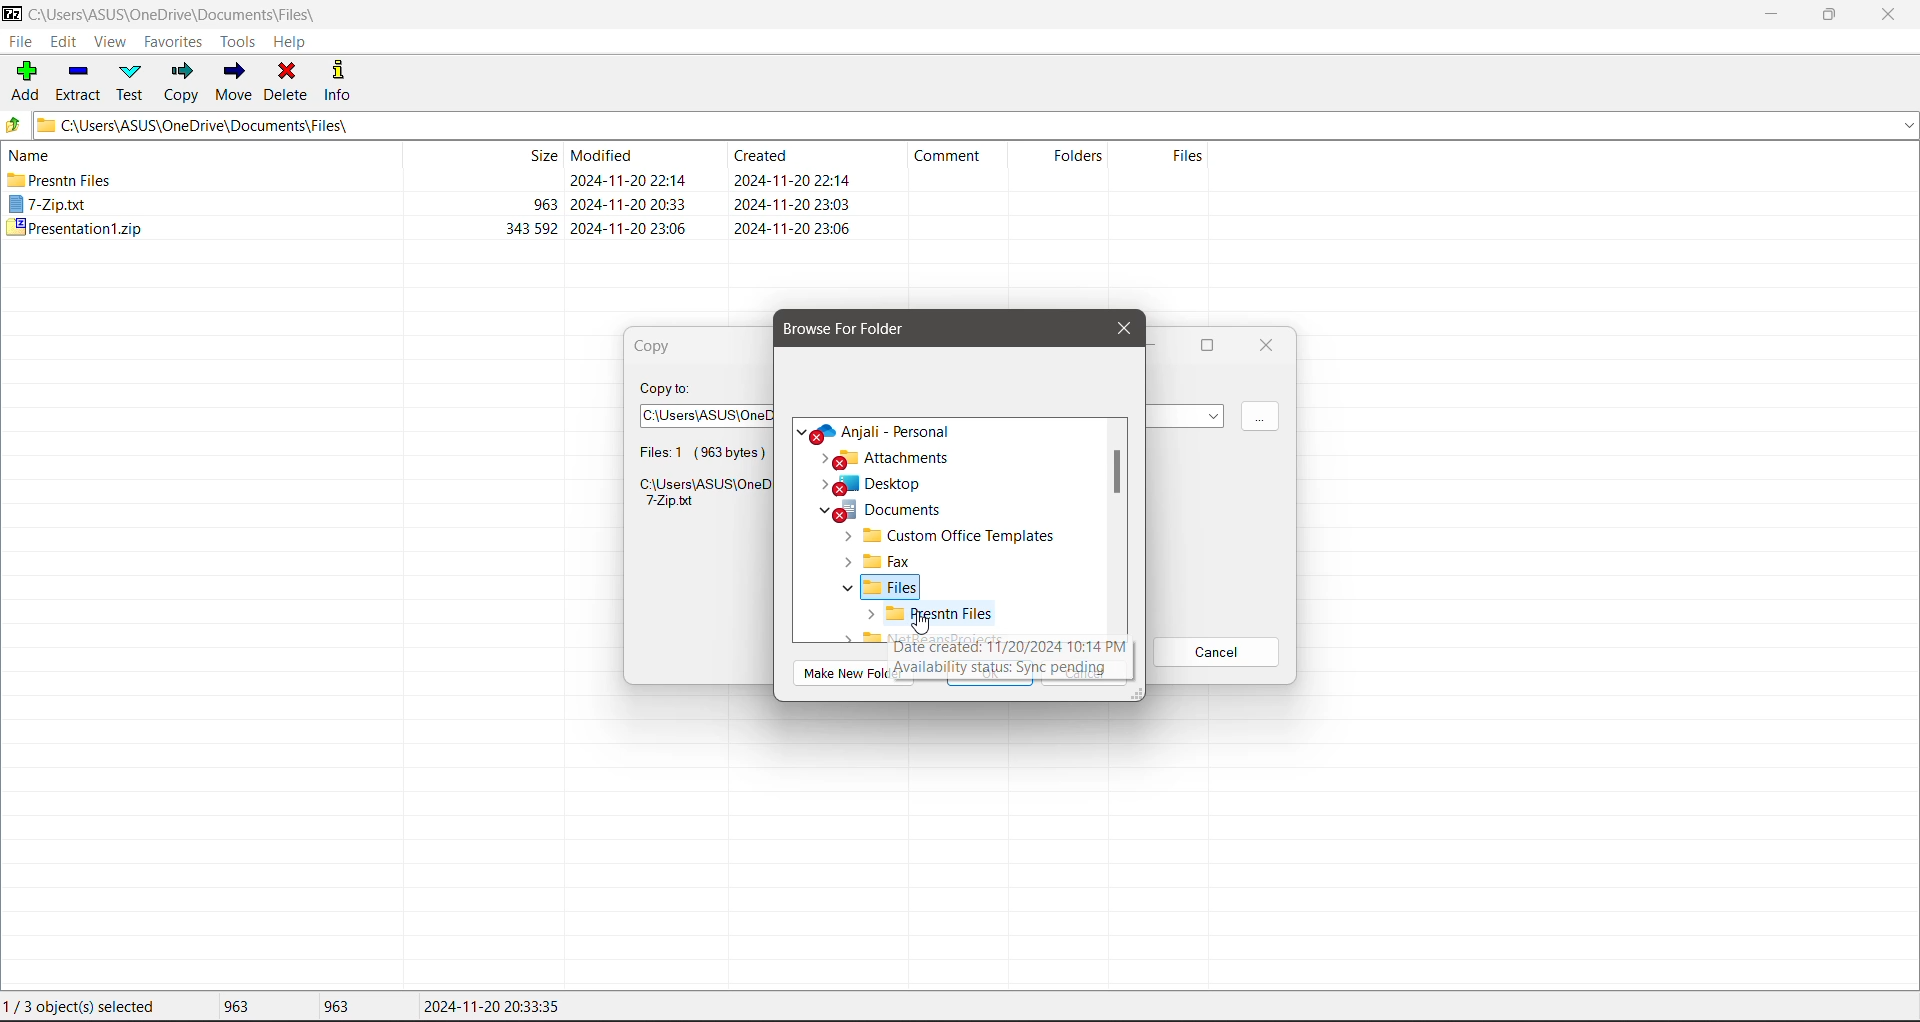 The image size is (1920, 1022). Describe the element at coordinates (73, 229) in the screenshot. I see `Presentation1.zip` at that location.